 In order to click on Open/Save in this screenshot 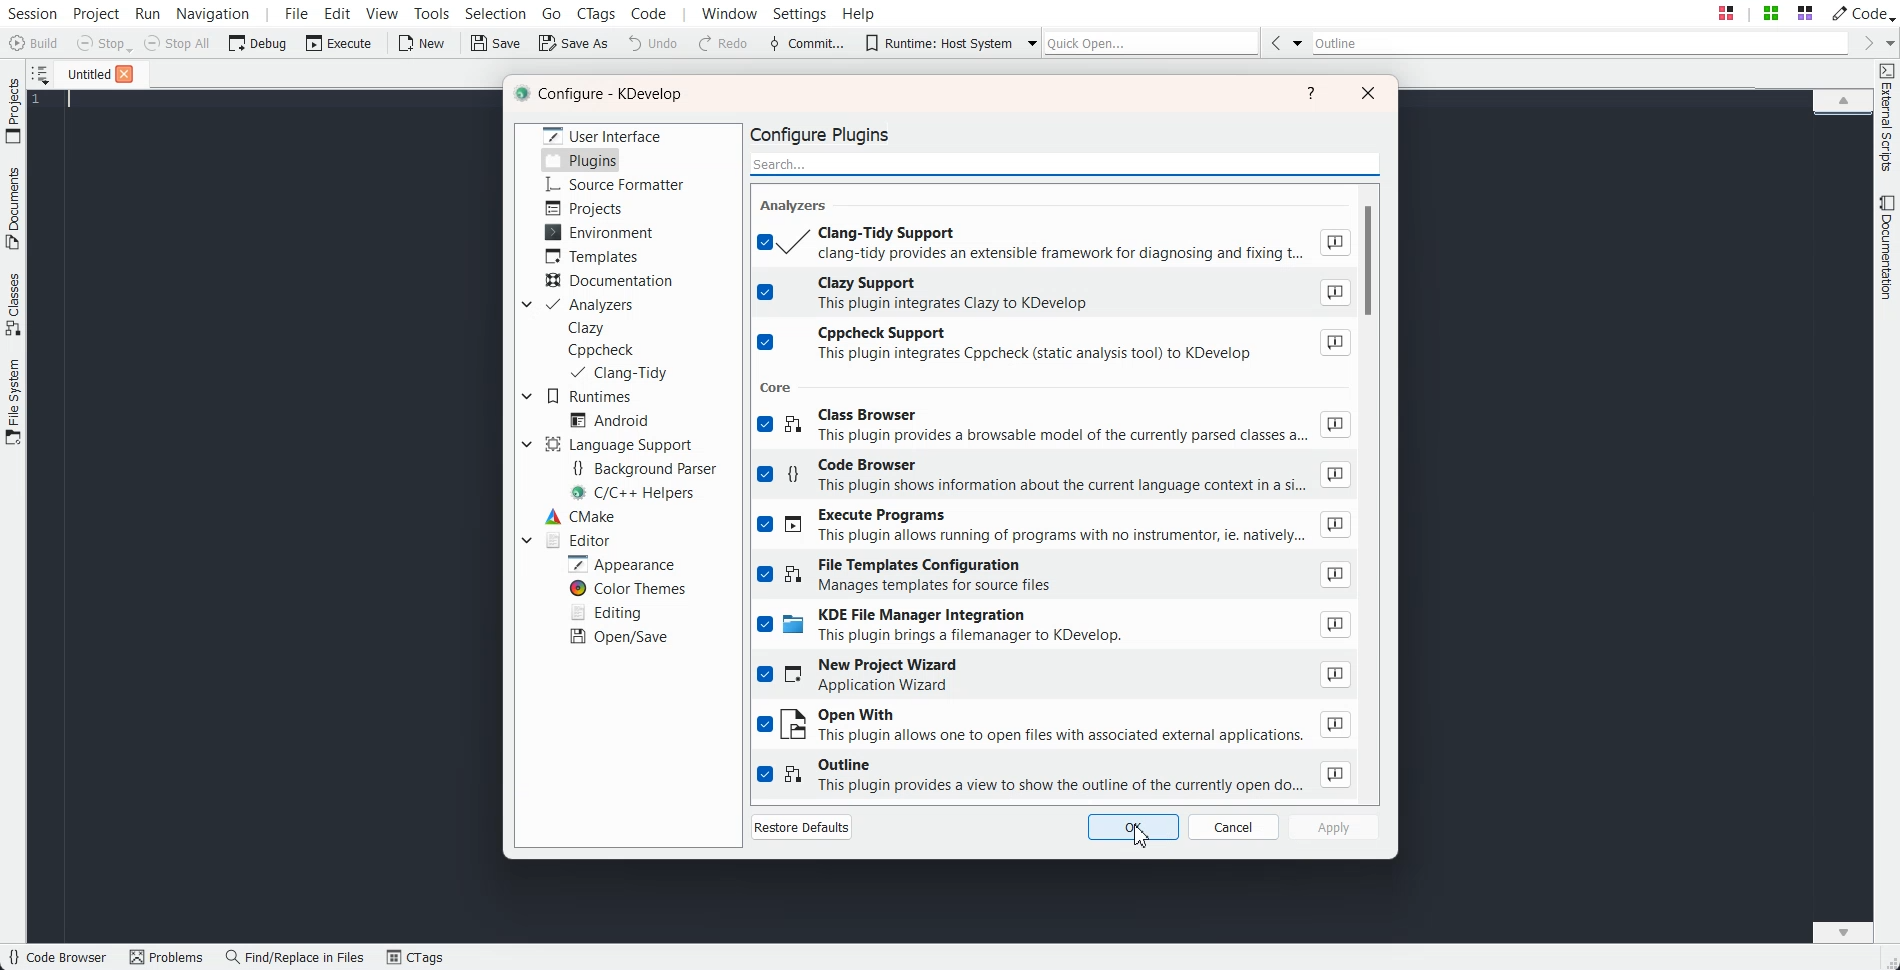, I will do `click(619, 637)`.